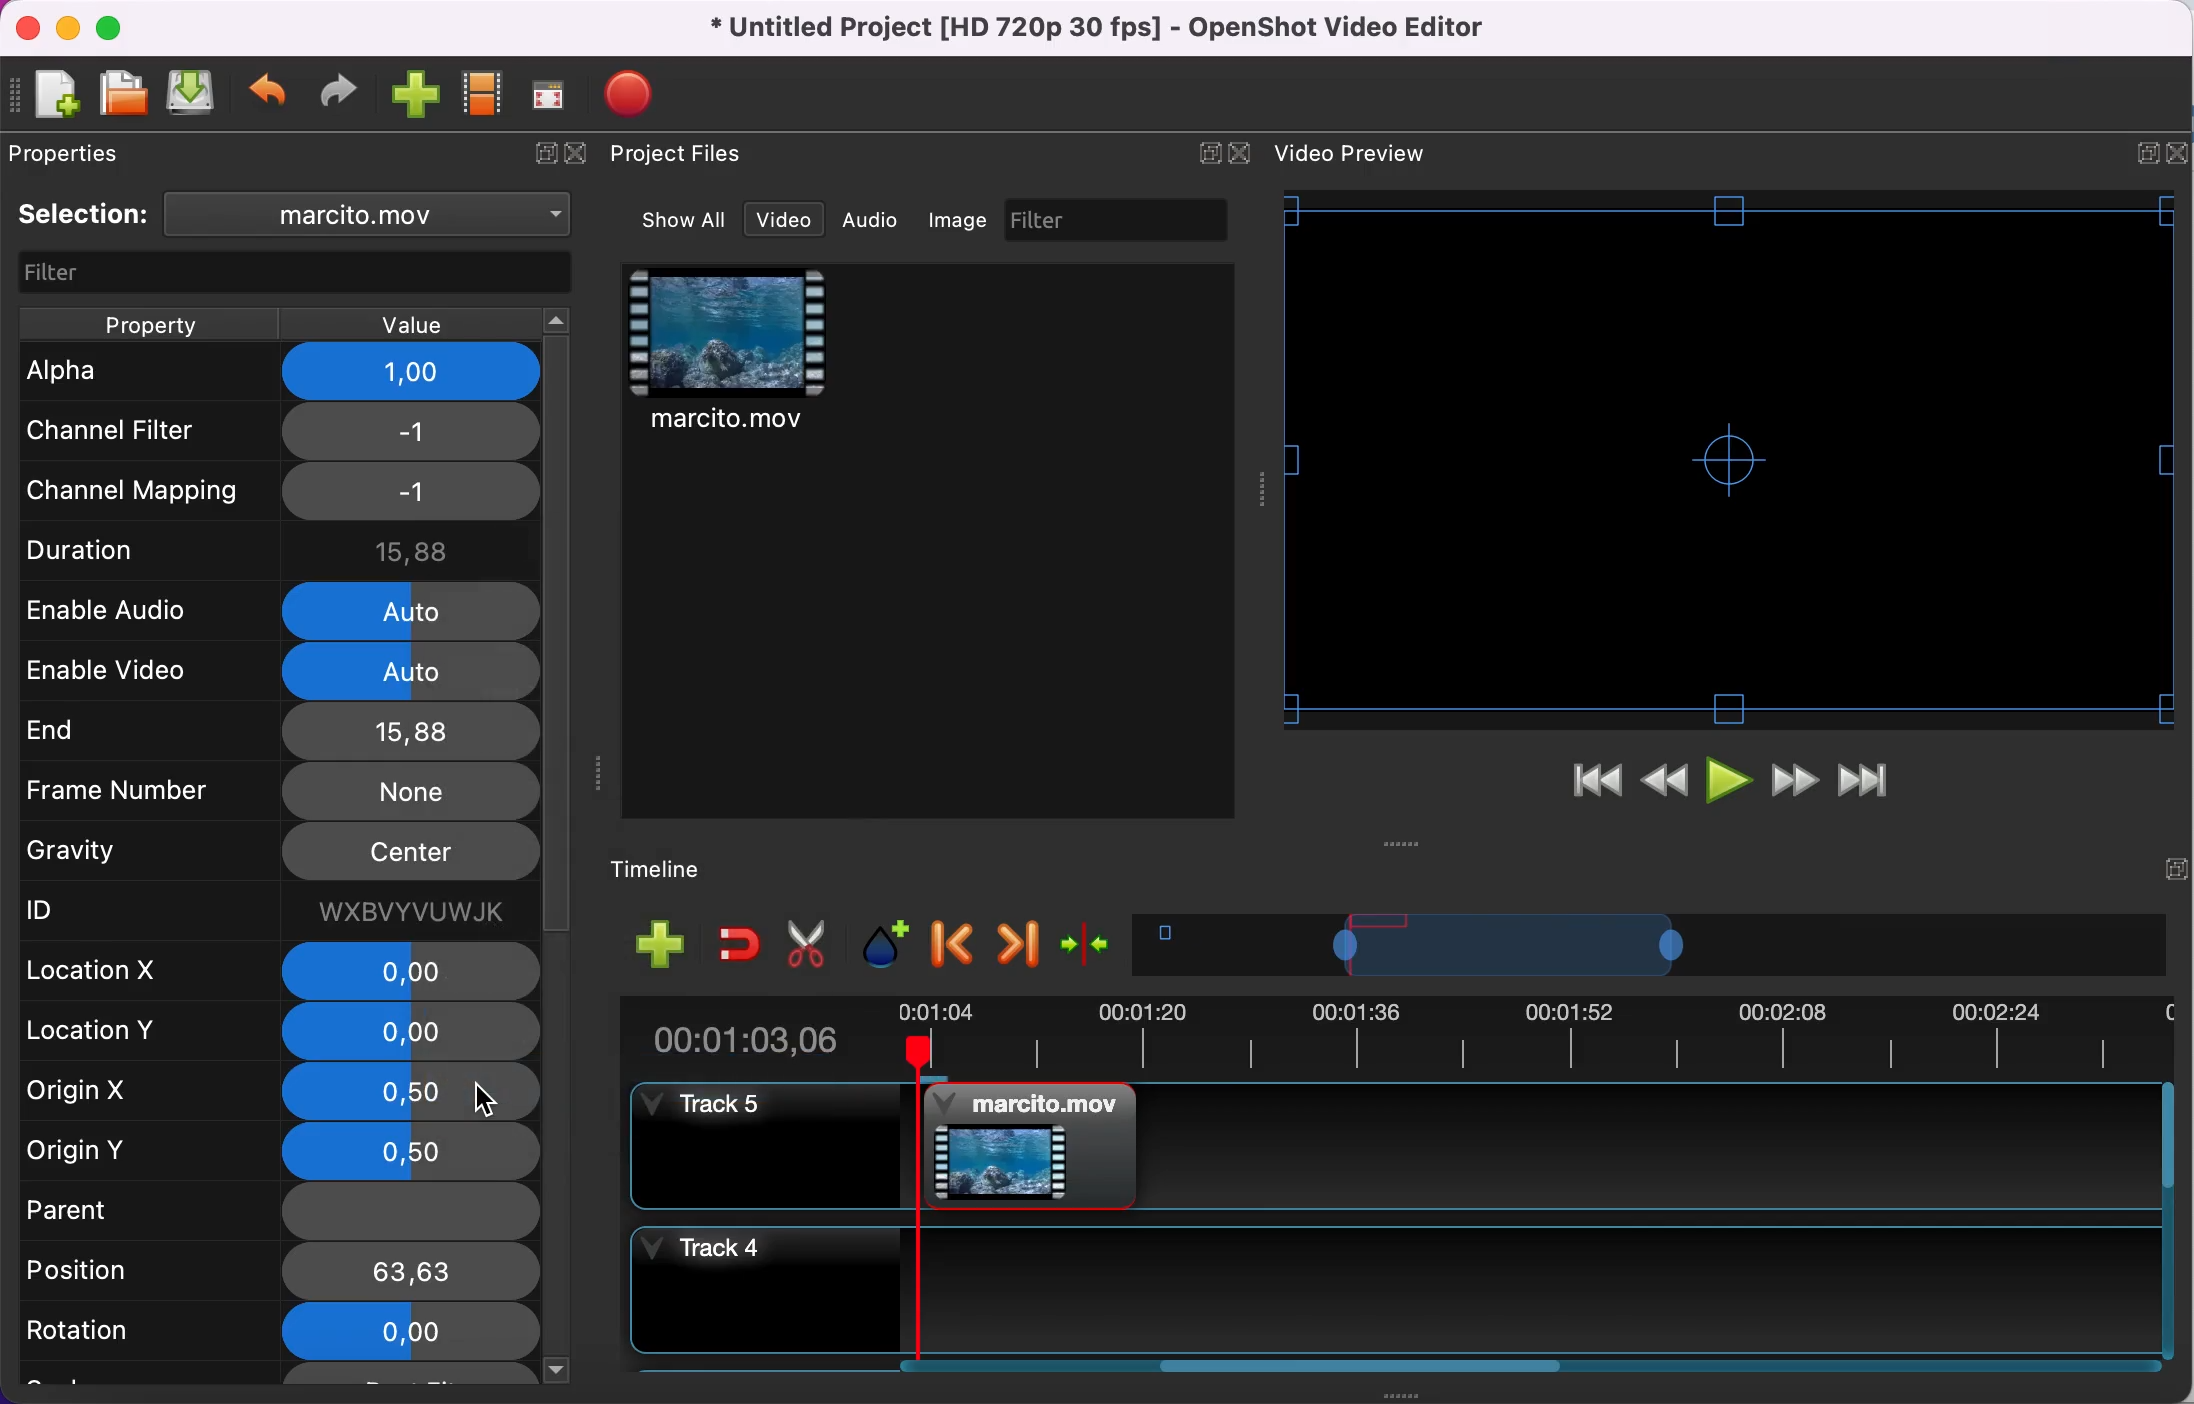  Describe the element at coordinates (1119, 219) in the screenshot. I see `filter` at that location.